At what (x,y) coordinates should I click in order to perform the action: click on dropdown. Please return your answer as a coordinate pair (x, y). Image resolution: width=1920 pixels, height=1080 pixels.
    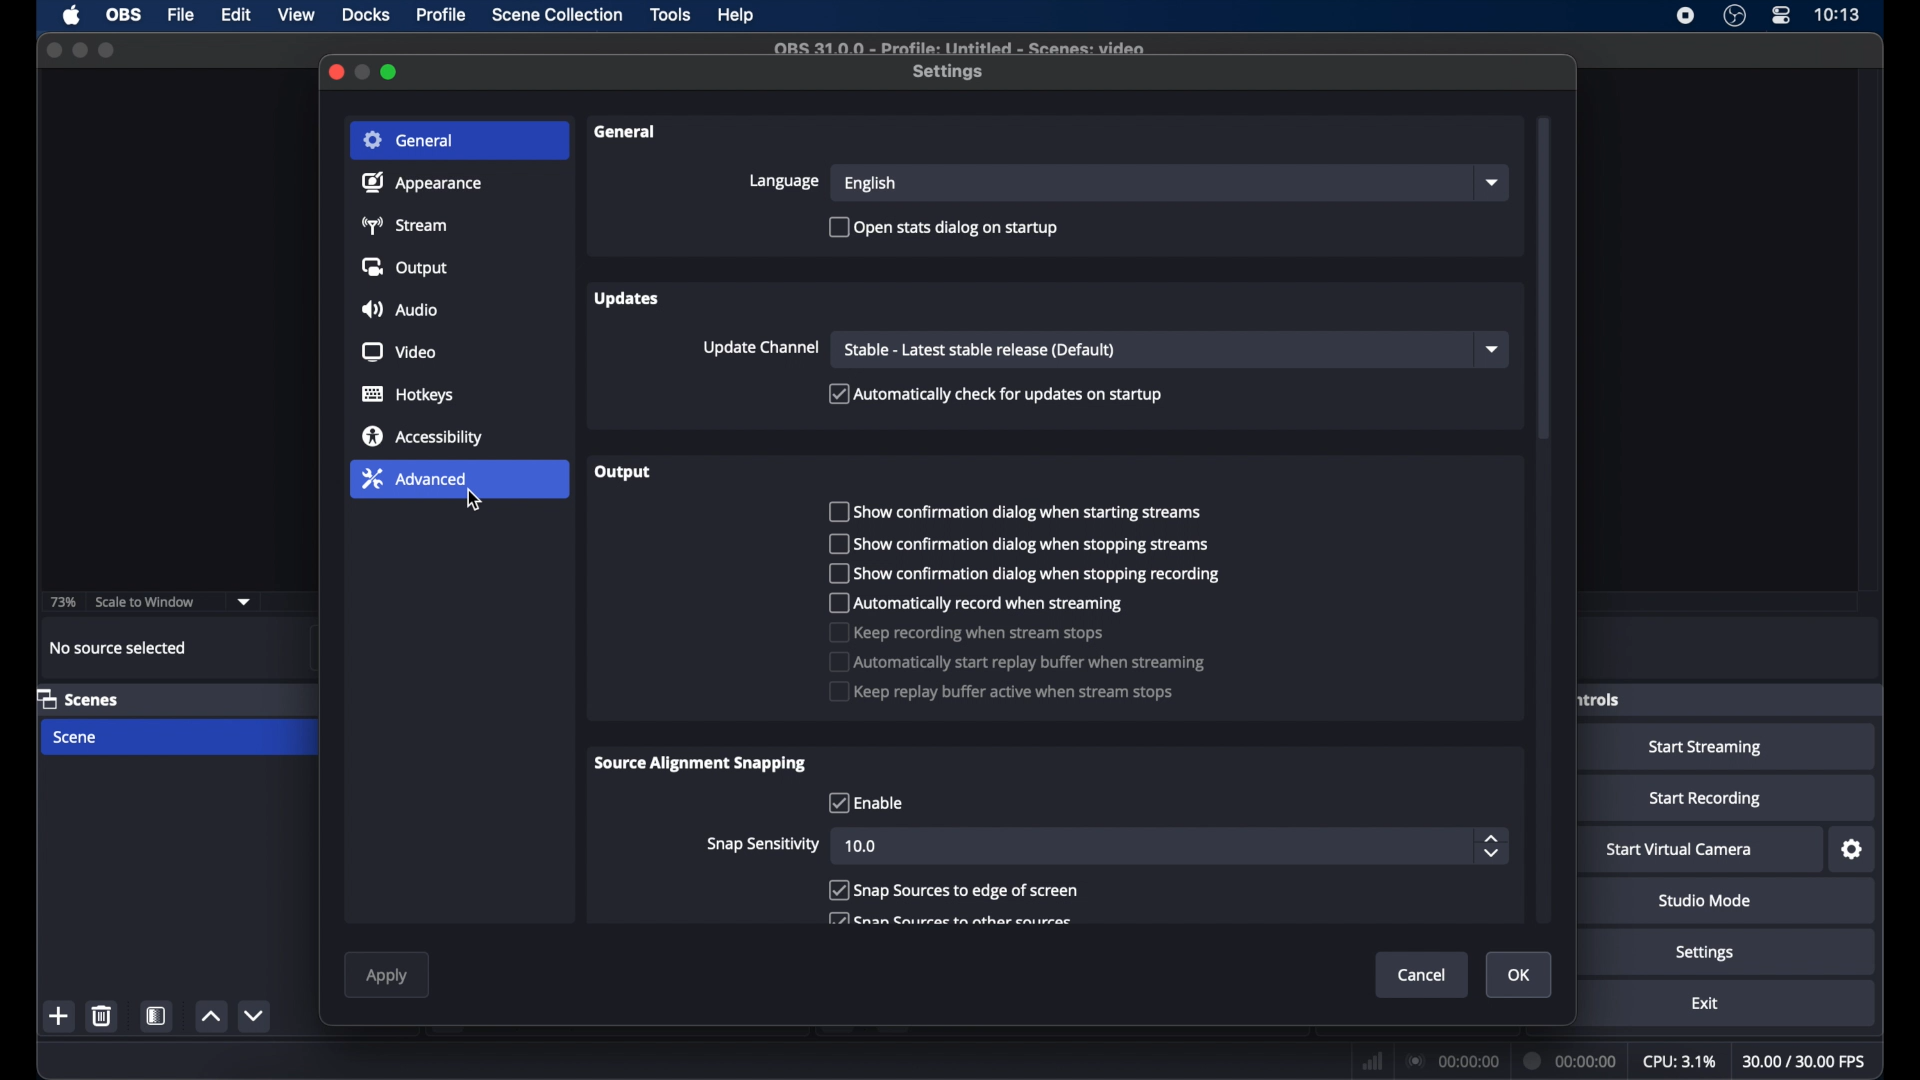
    Looking at the image, I should click on (1492, 184).